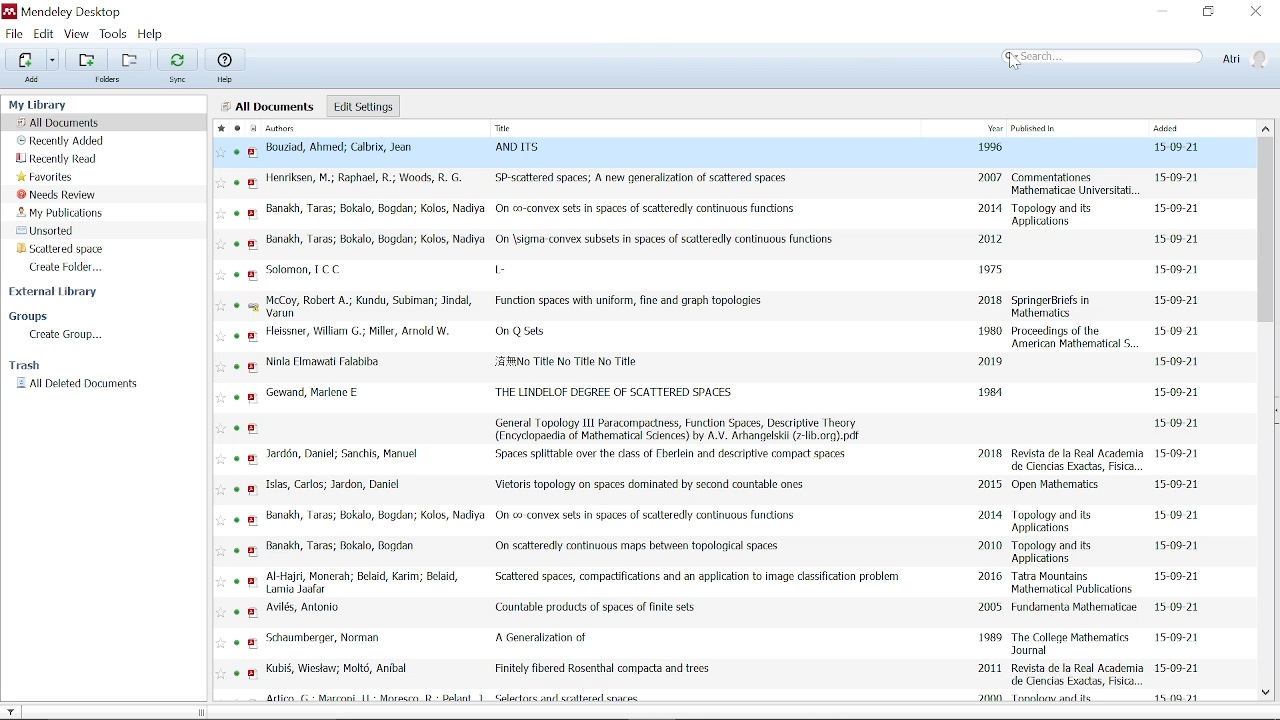  I want to click on Gewand, Marlene ‘THE LINDELOF DEGREE OF SCATTERED SPACES 1981 15-09-21, so click(727, 395).